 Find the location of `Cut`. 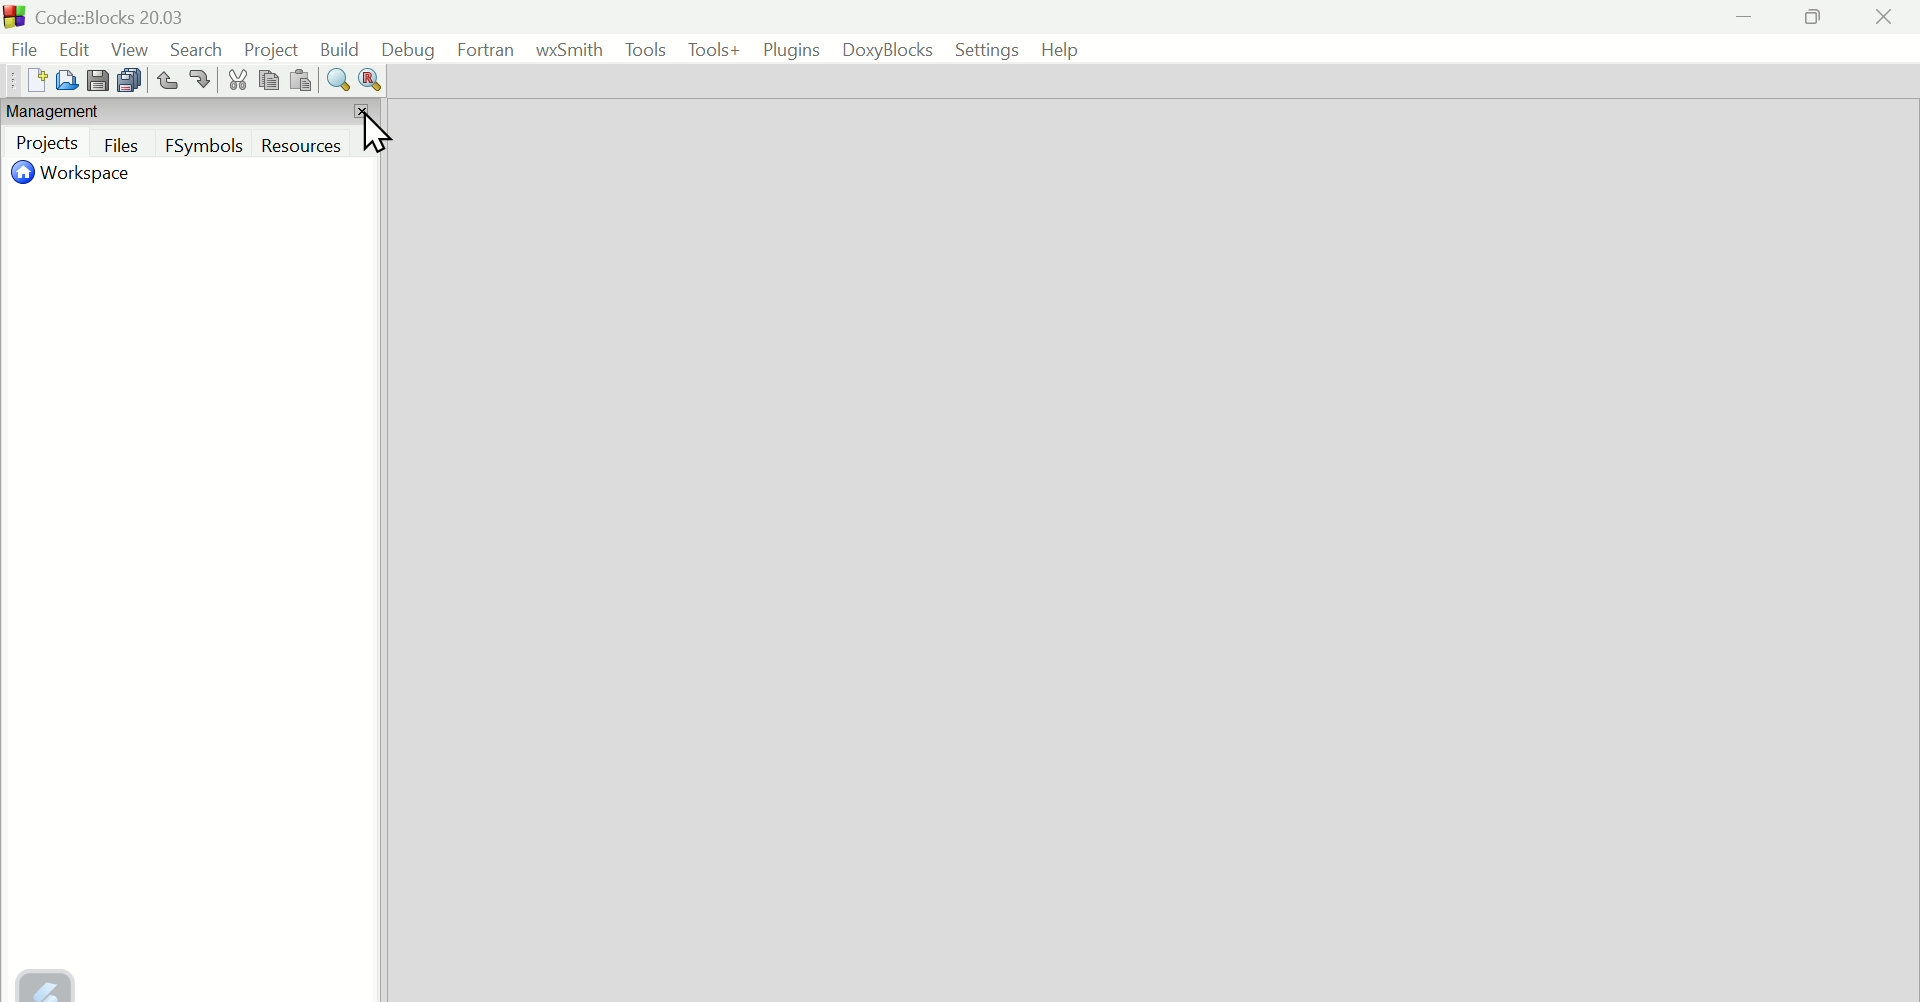

Cut is located at coordinates (238, 80).